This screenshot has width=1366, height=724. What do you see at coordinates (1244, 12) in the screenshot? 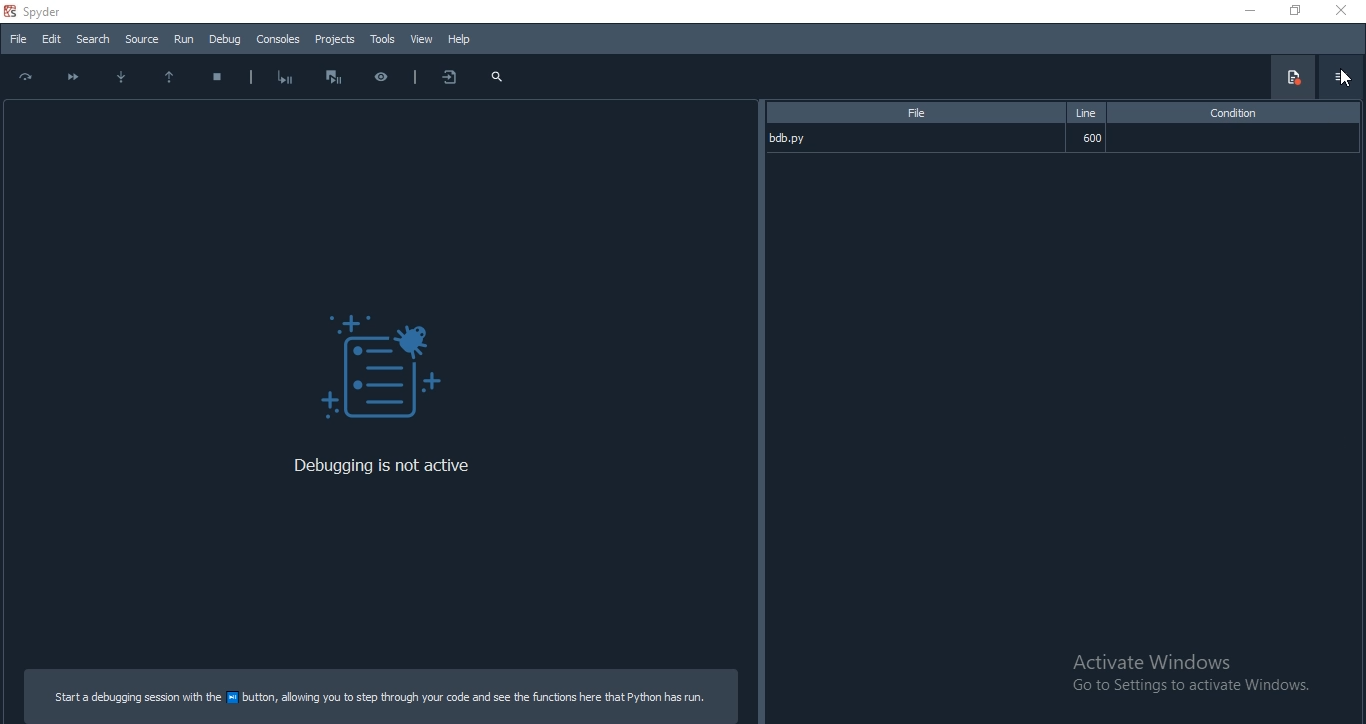
I see `Minimise` at bounding box center [1244, 12].